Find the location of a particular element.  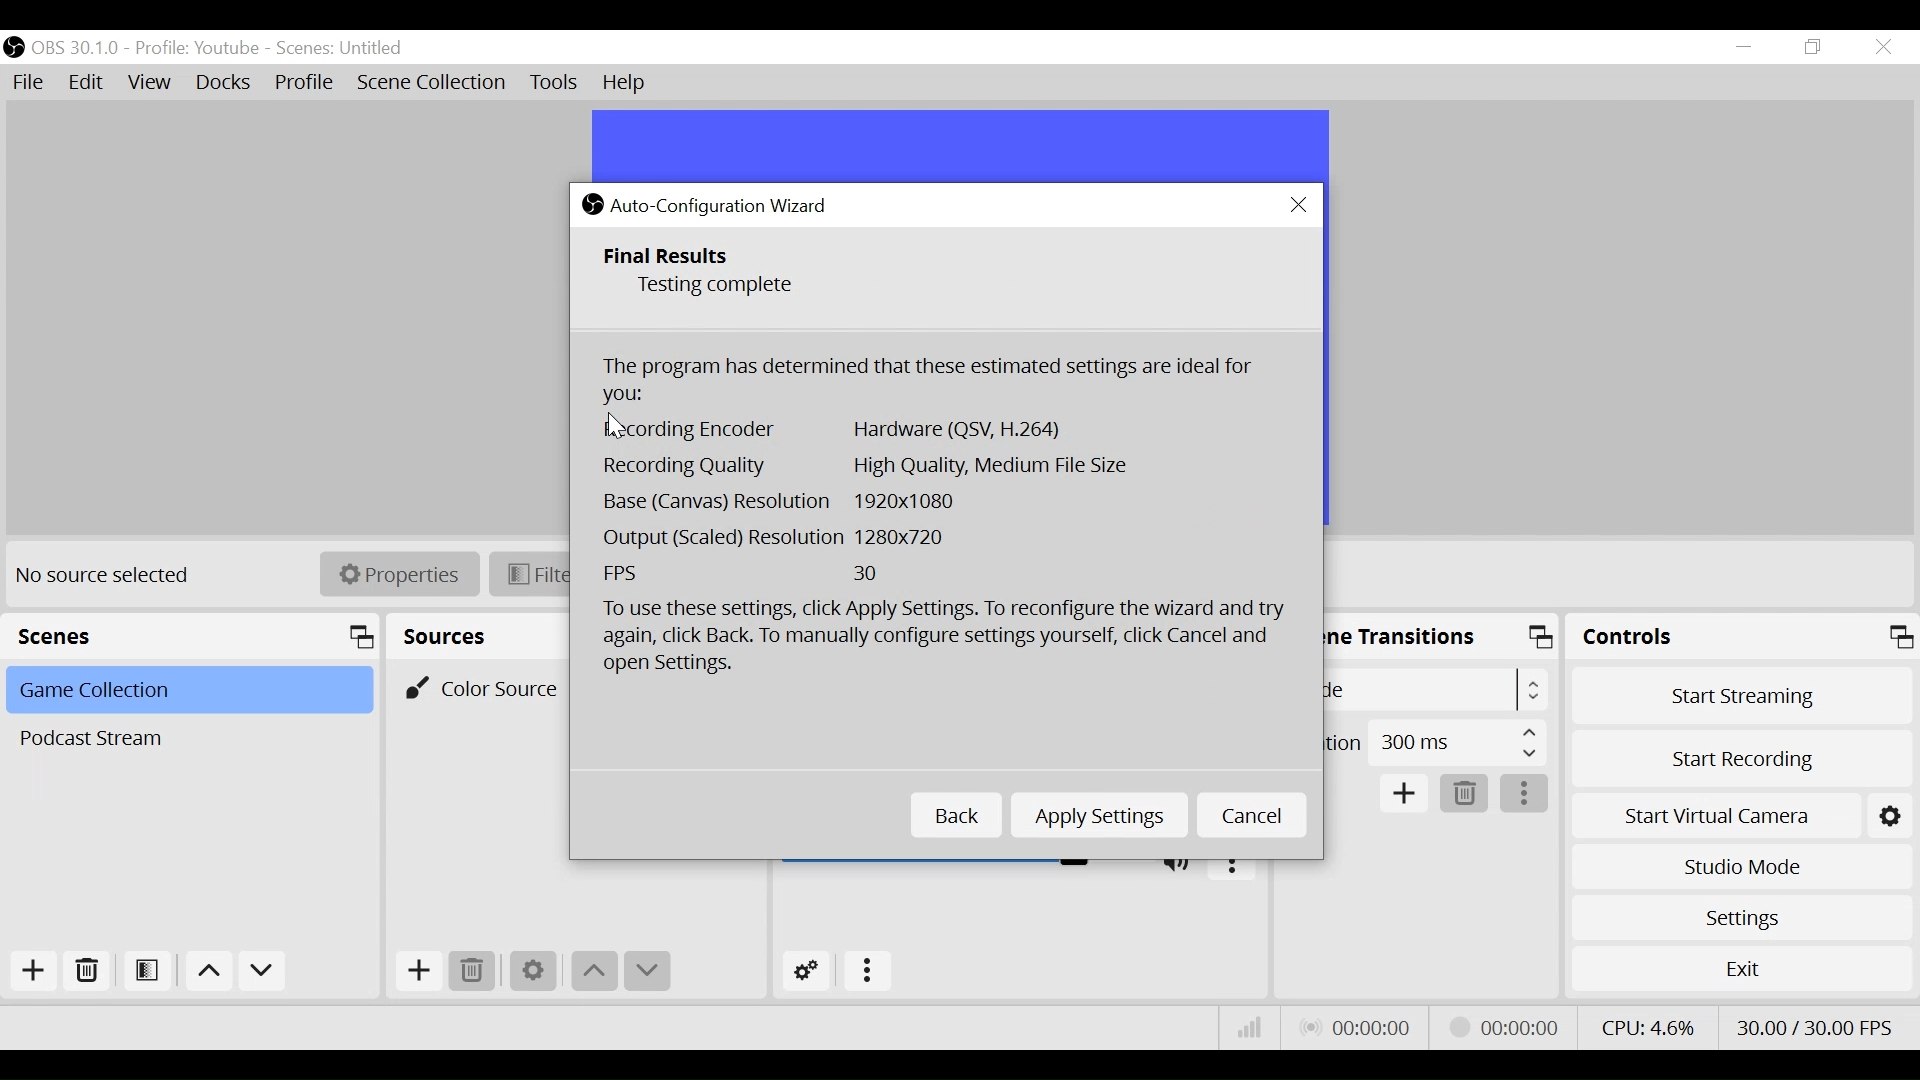

Apply Settings is located at coordinates (1100, 815).